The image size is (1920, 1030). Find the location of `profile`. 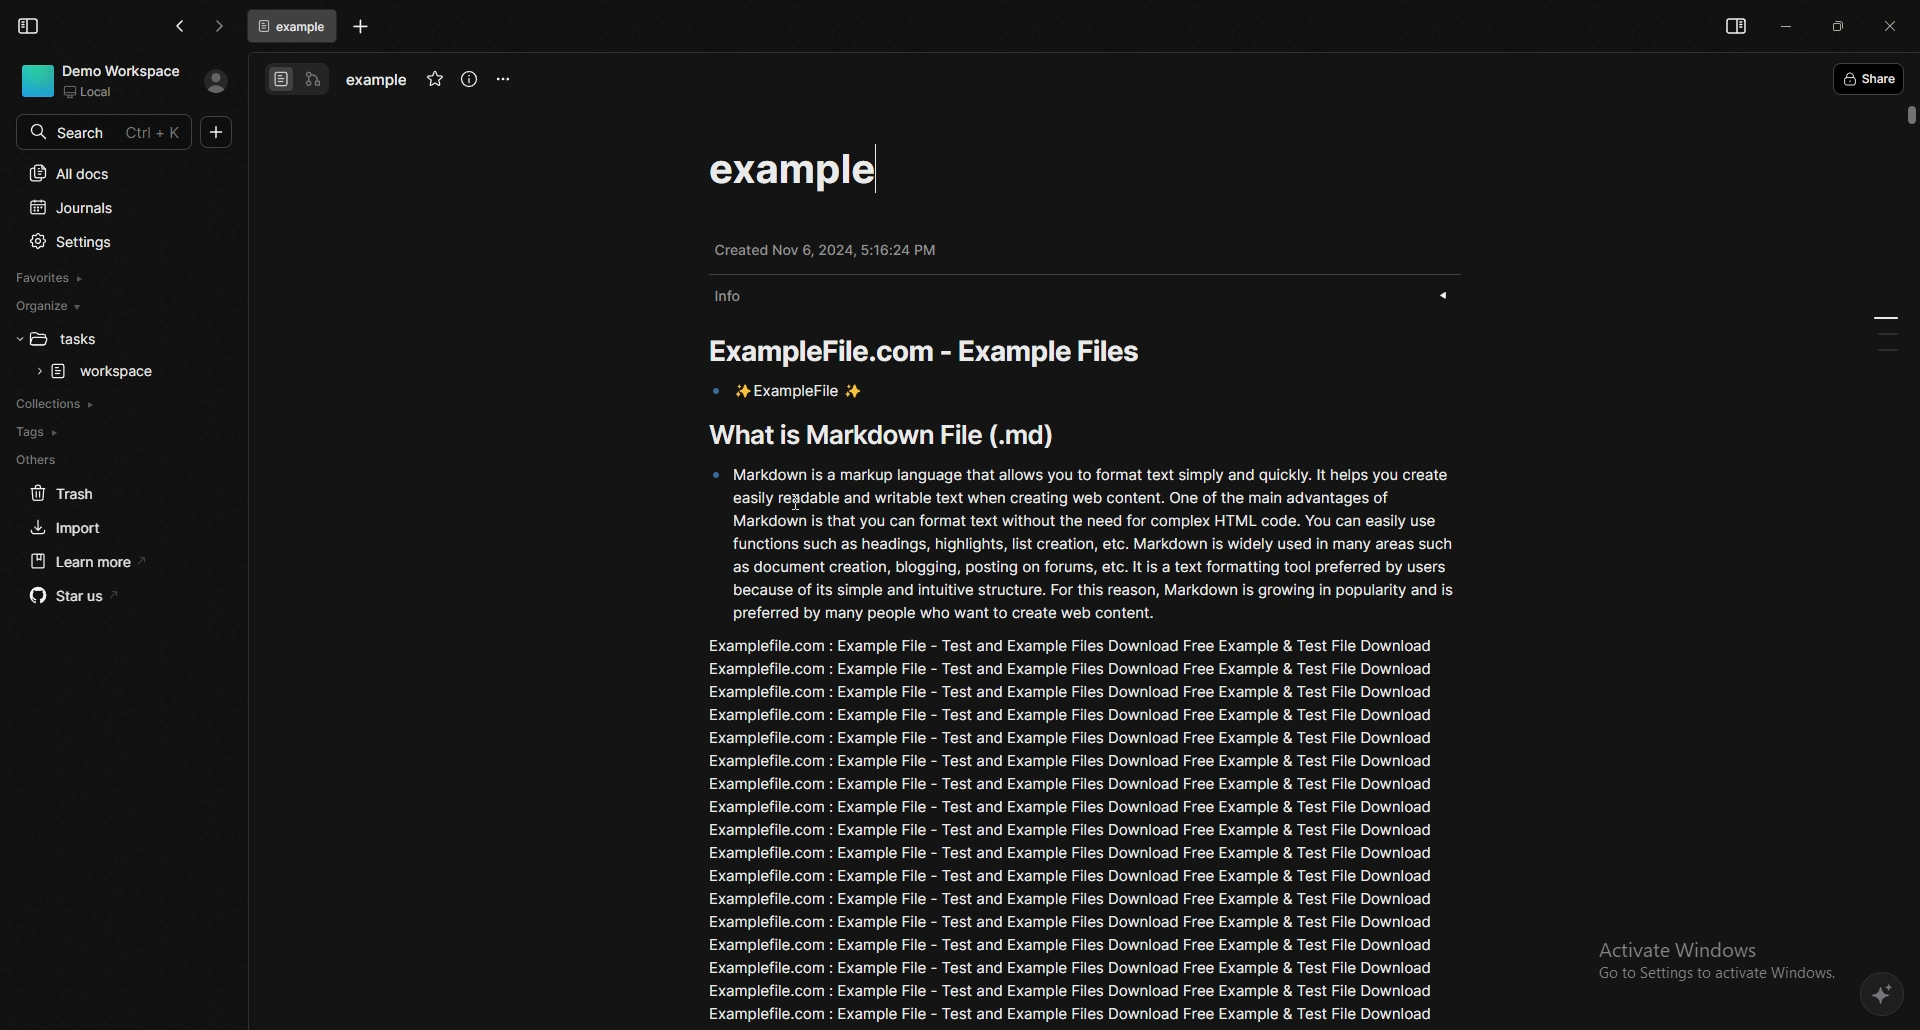

profile is located at coordinates (216, 81).